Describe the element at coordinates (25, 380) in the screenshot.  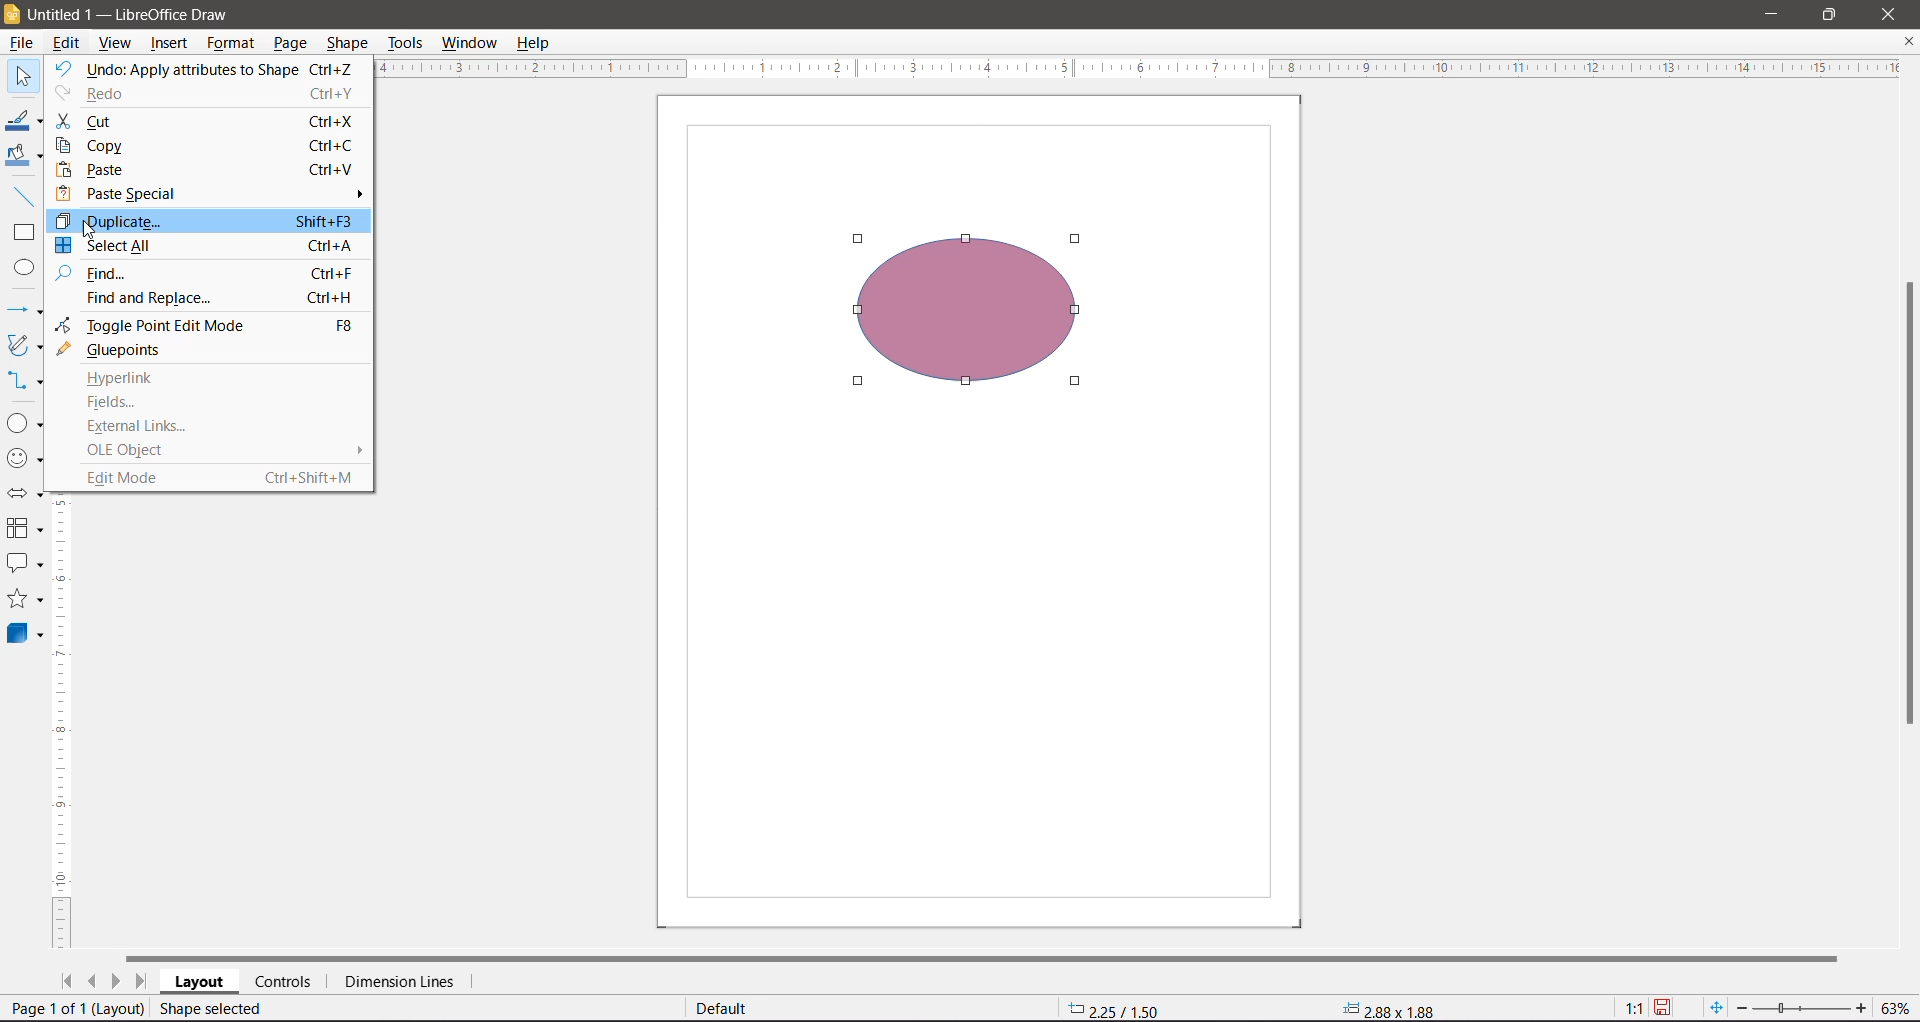
I see `Connectors` at that location.